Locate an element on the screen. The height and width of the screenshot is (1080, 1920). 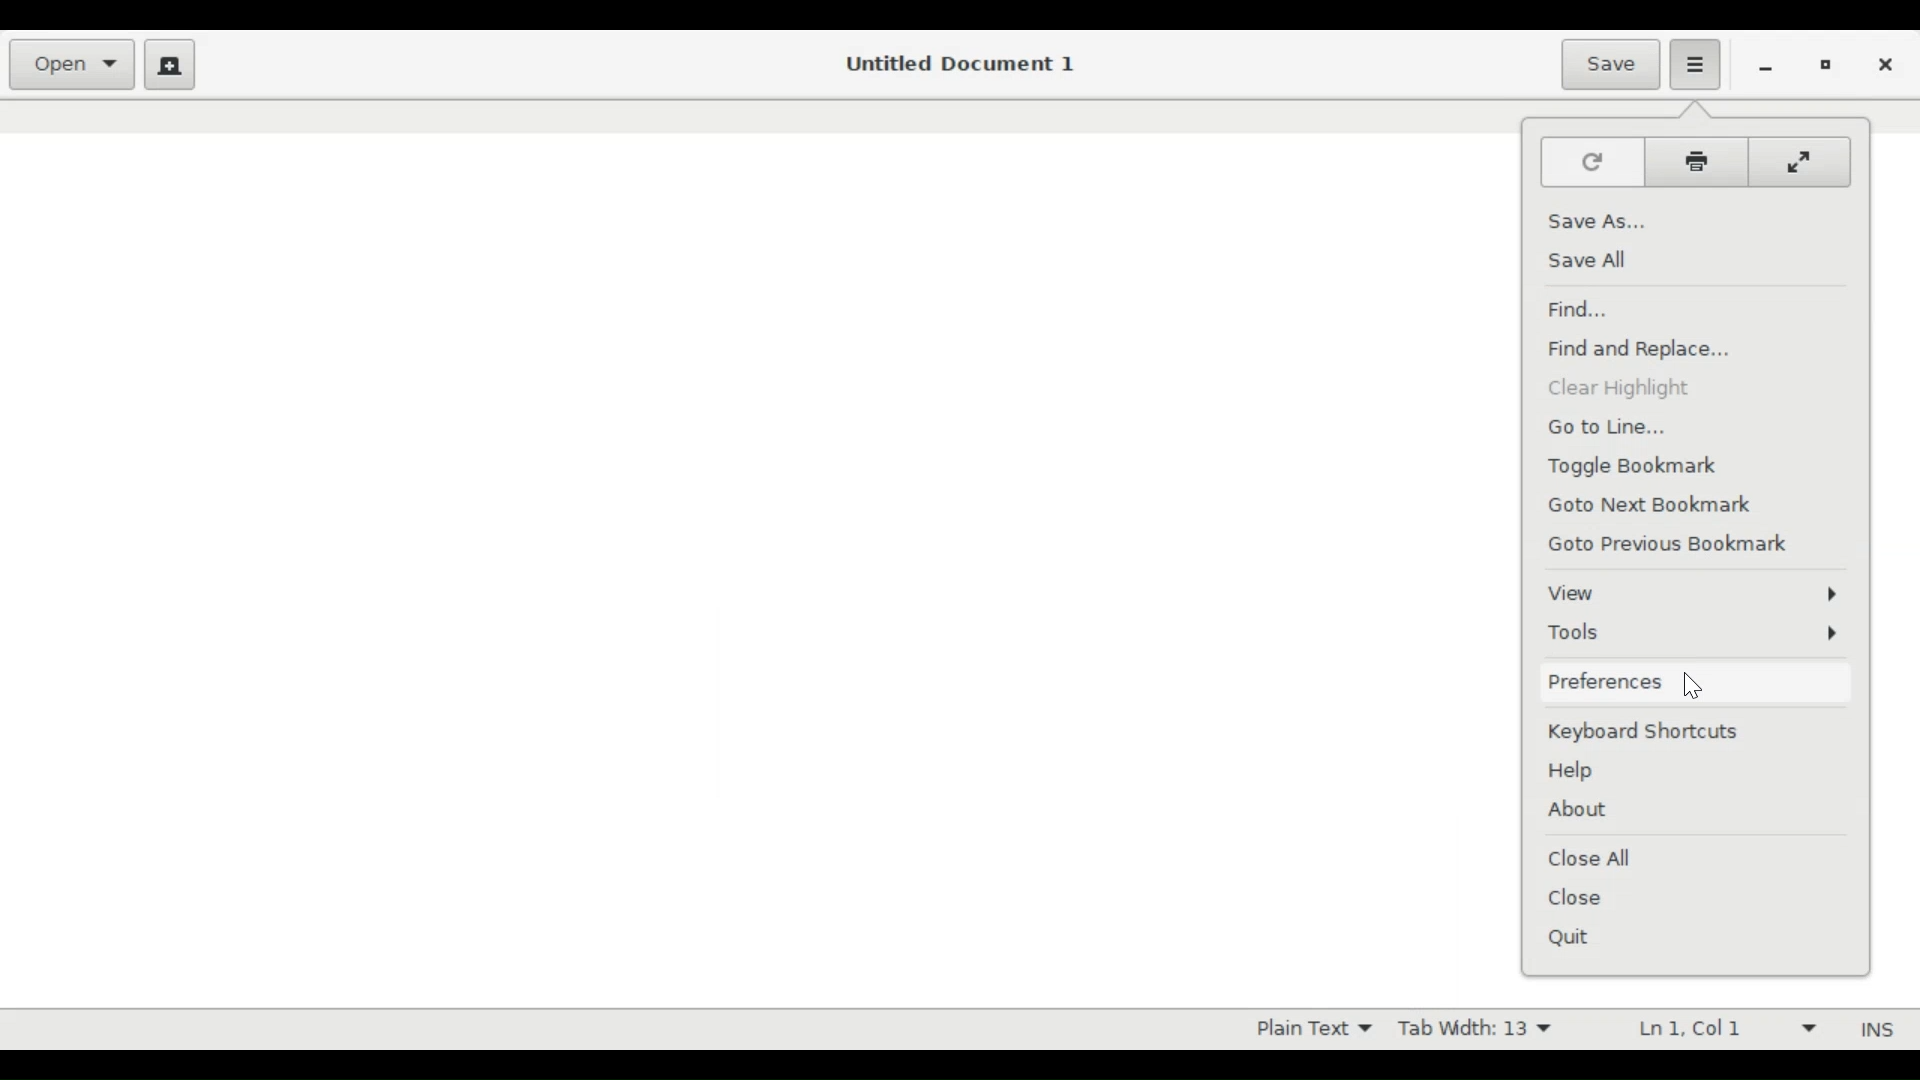
Plain Text is located at coordinates (1310, 1027).